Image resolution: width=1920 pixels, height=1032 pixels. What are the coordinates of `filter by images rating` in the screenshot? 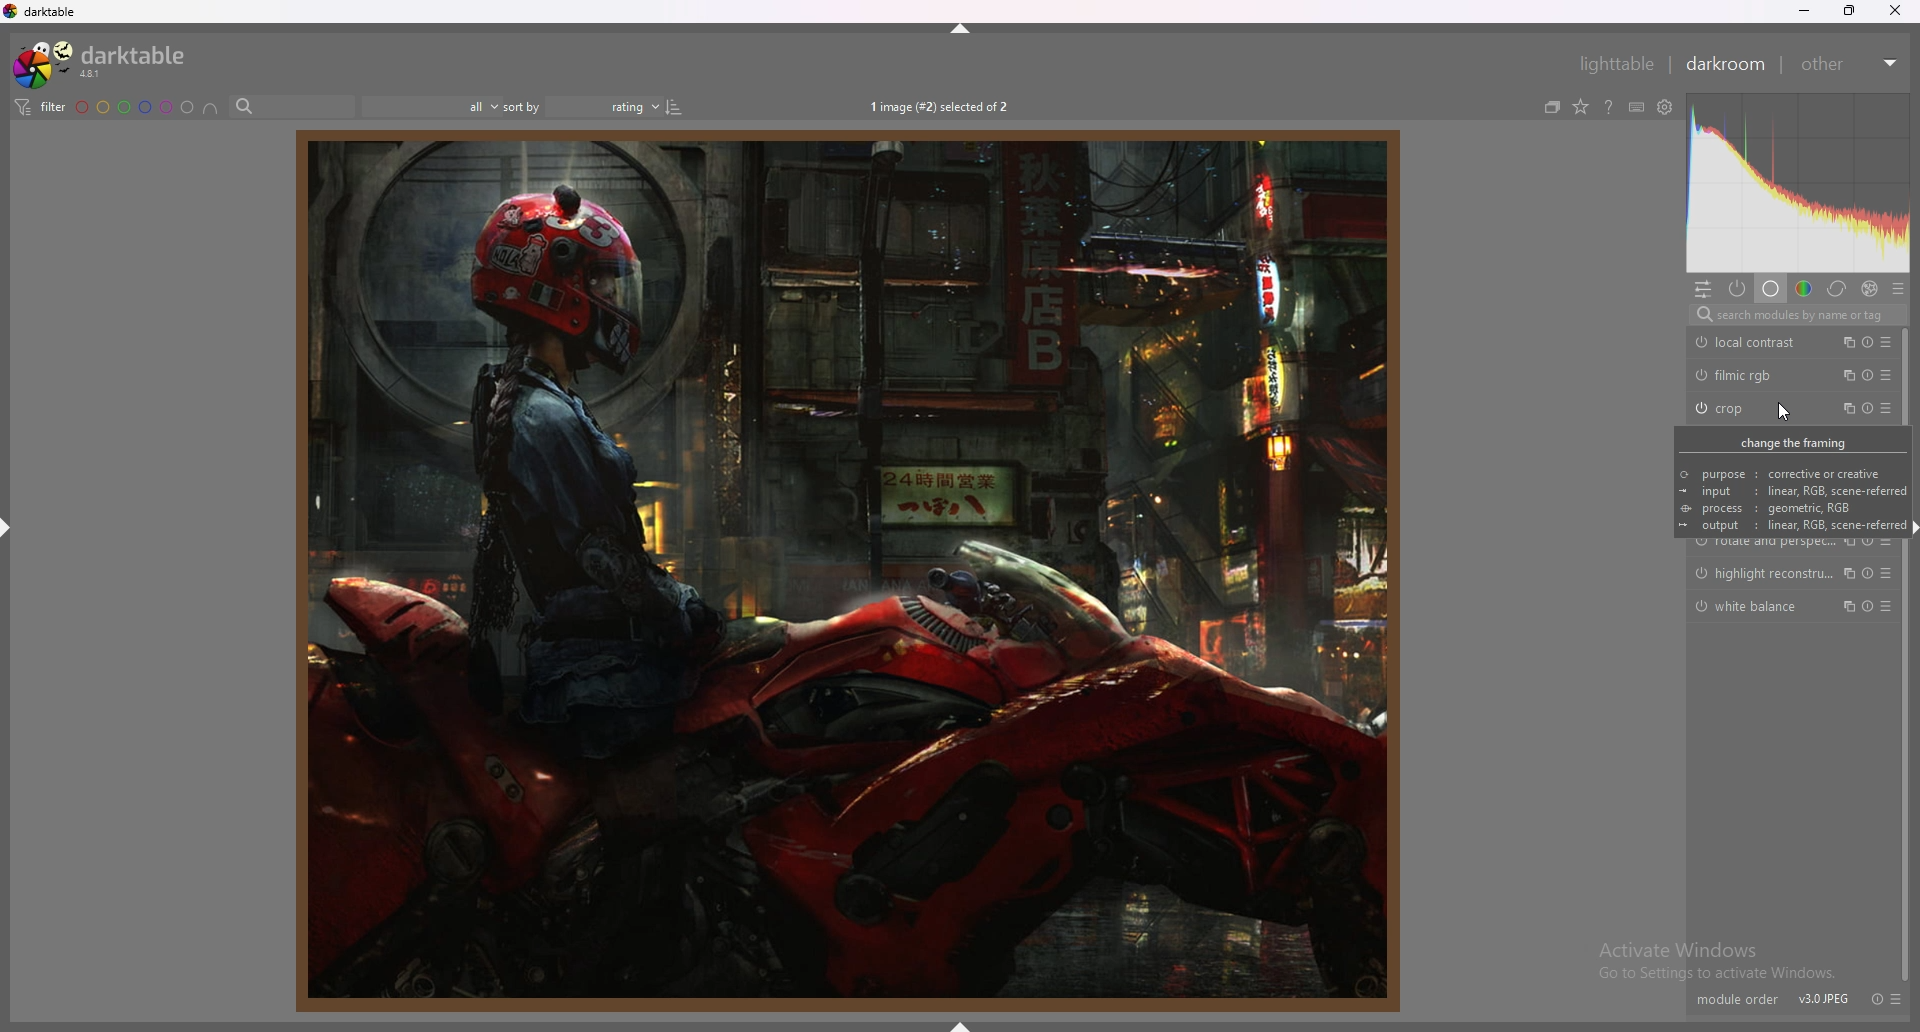 It's located at (431, 106).